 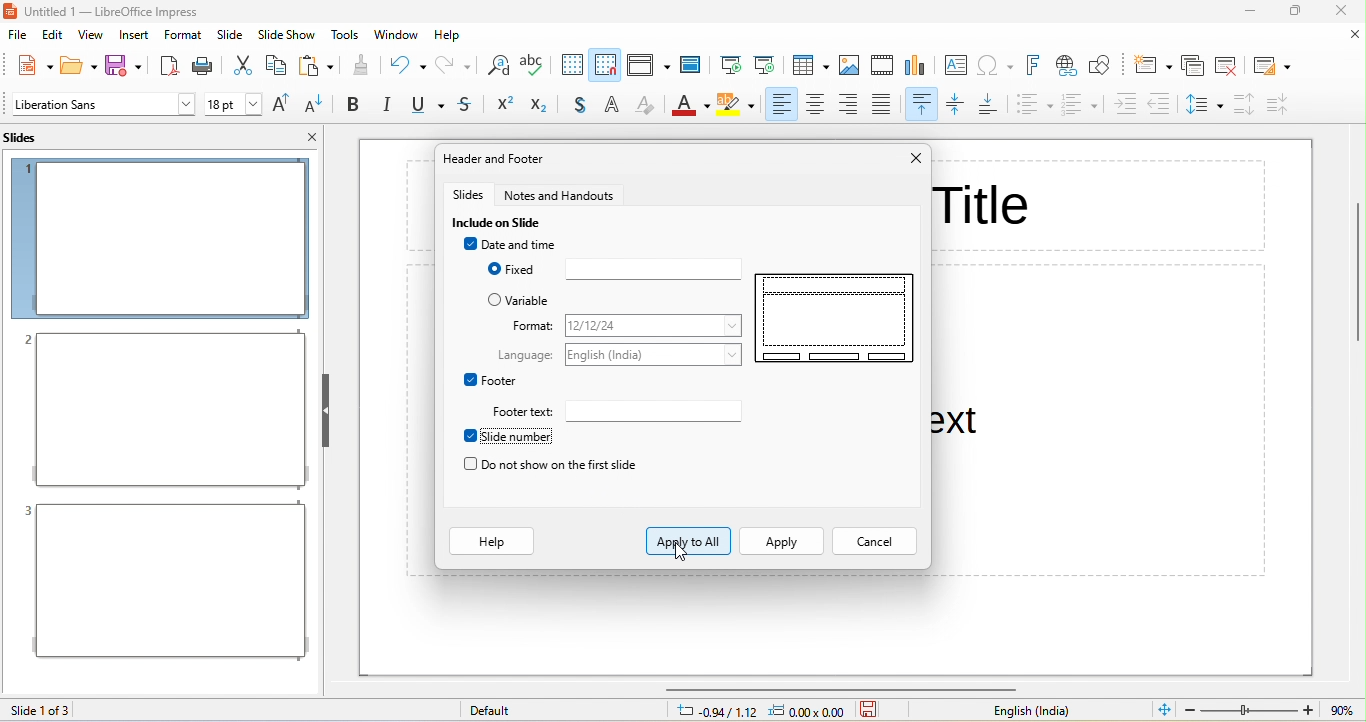 I want to click on cursor movement, so click(x=683, y=551).